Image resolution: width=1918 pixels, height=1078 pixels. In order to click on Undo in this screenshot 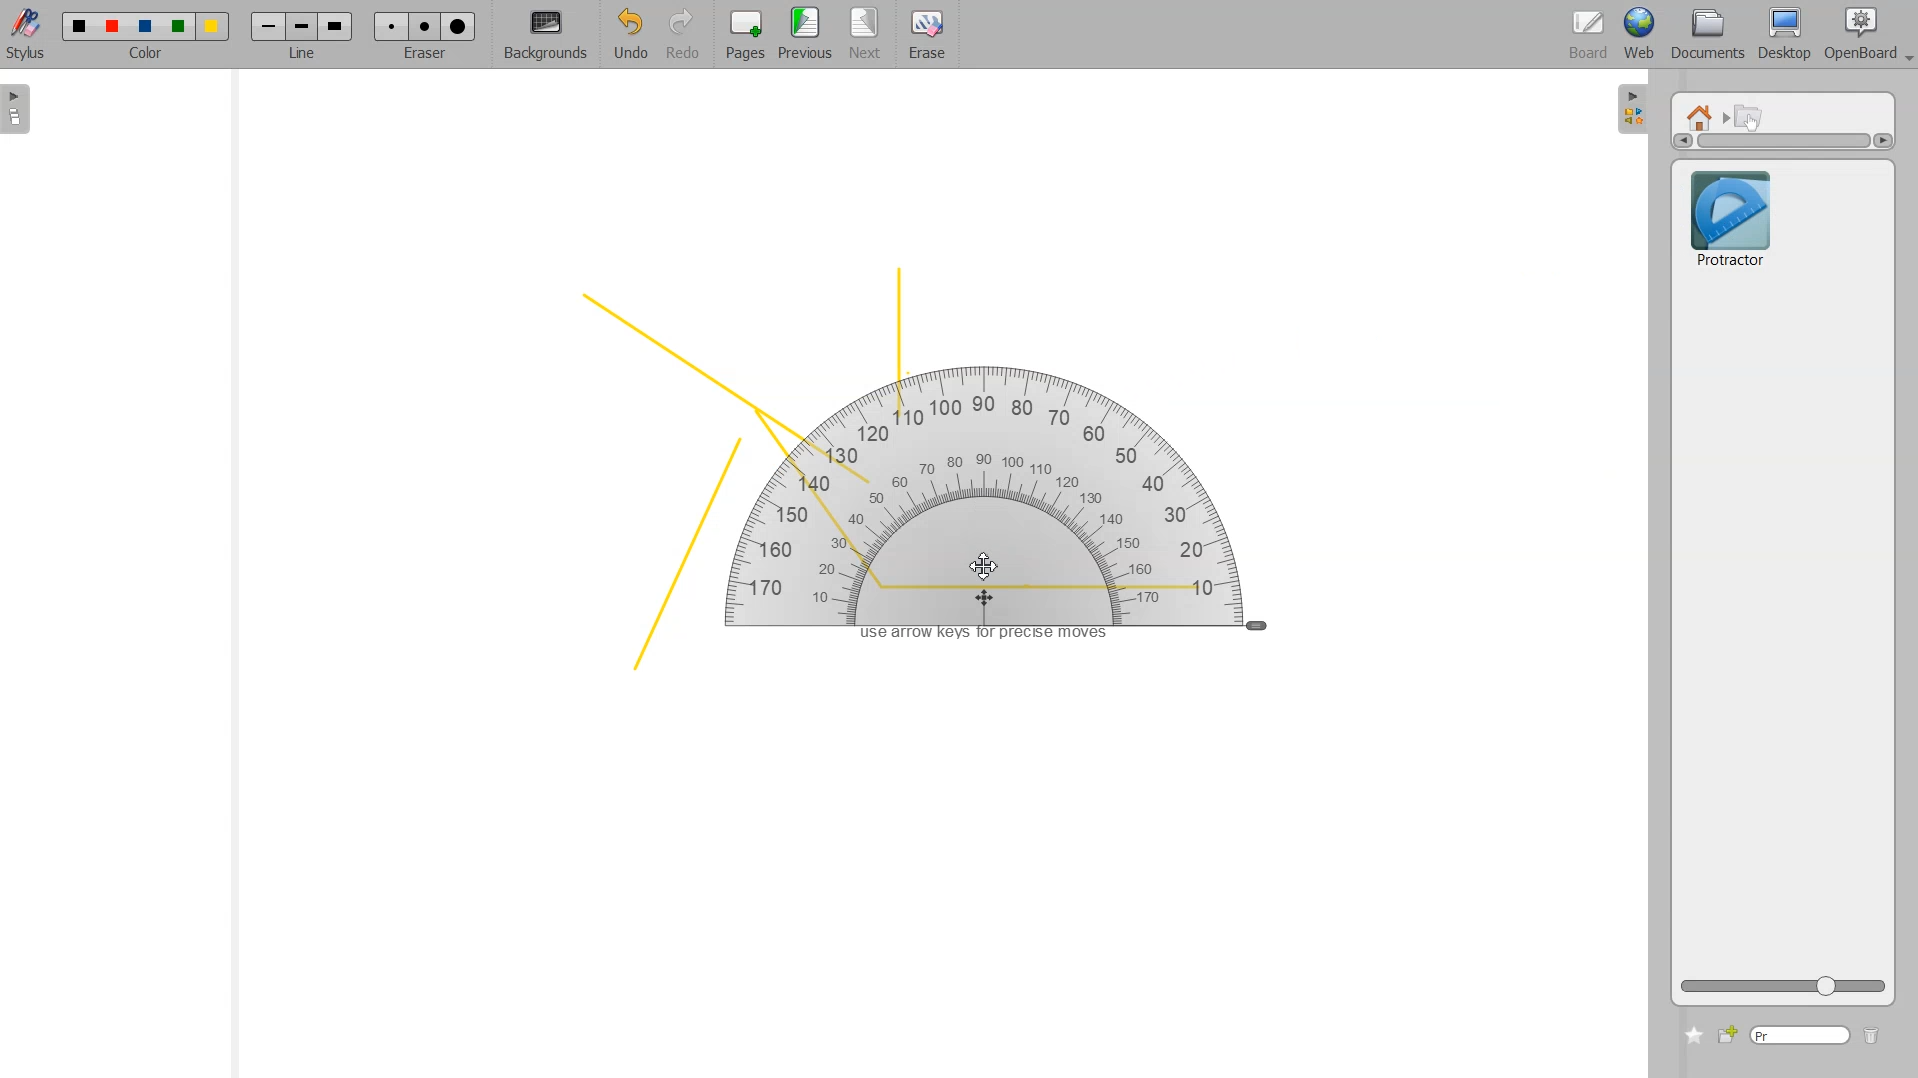, I will do `click(627, 36)`.